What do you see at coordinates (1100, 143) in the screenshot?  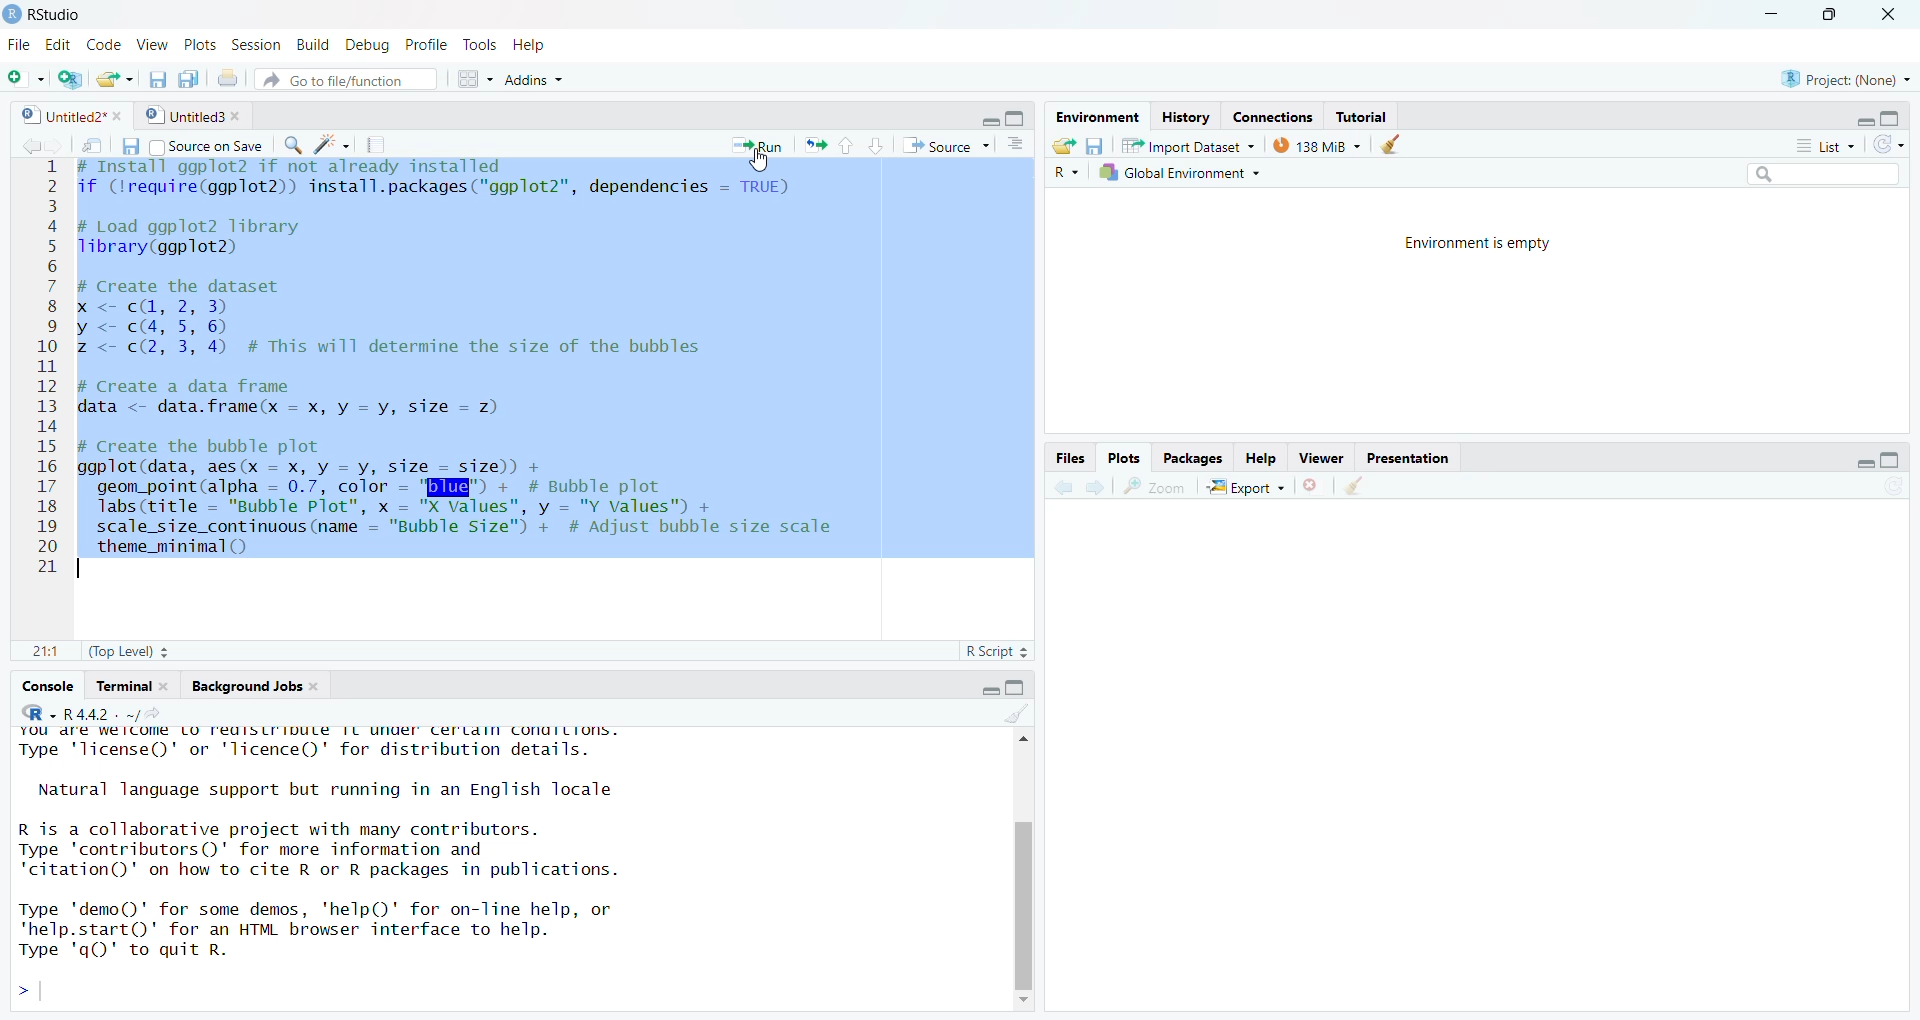 I see `Save workspaces` at bounding box center [1100, 143].